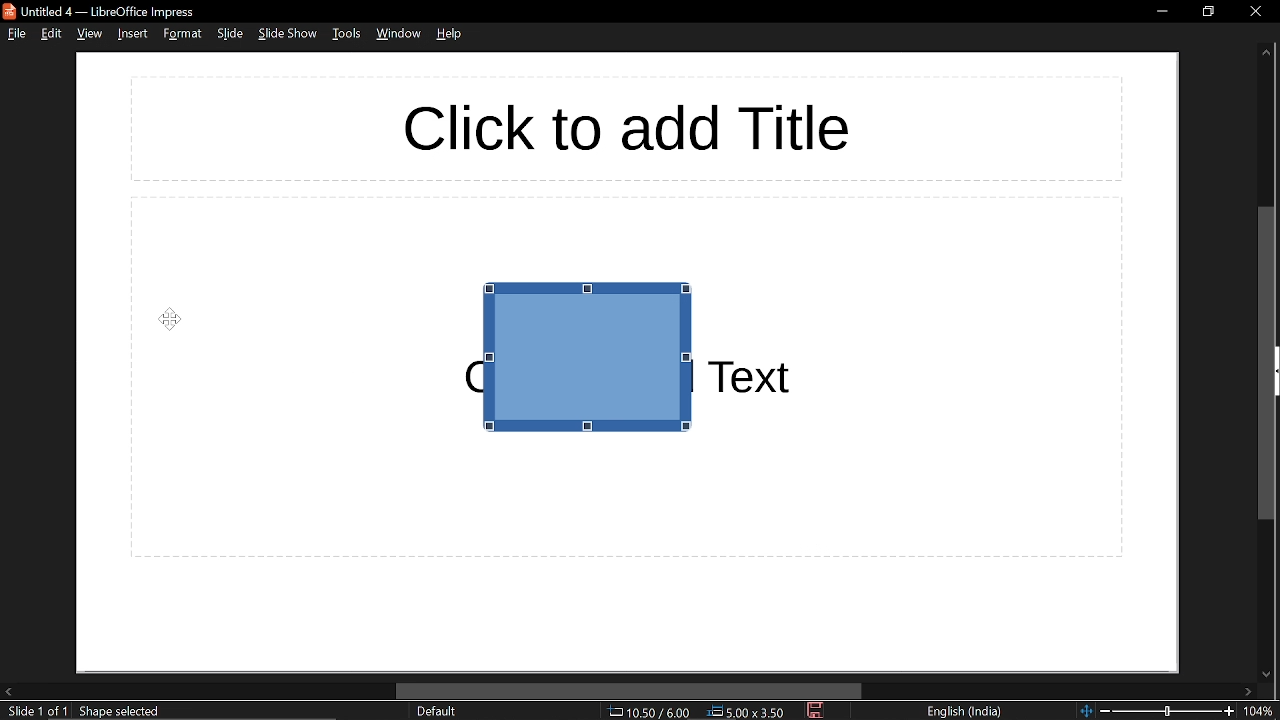 Image resolution: width=1280 pixels, height=720 pixels. Describe the element at coordinates (648, 712) in the screenshot. I see `co-ordinates` at that location.